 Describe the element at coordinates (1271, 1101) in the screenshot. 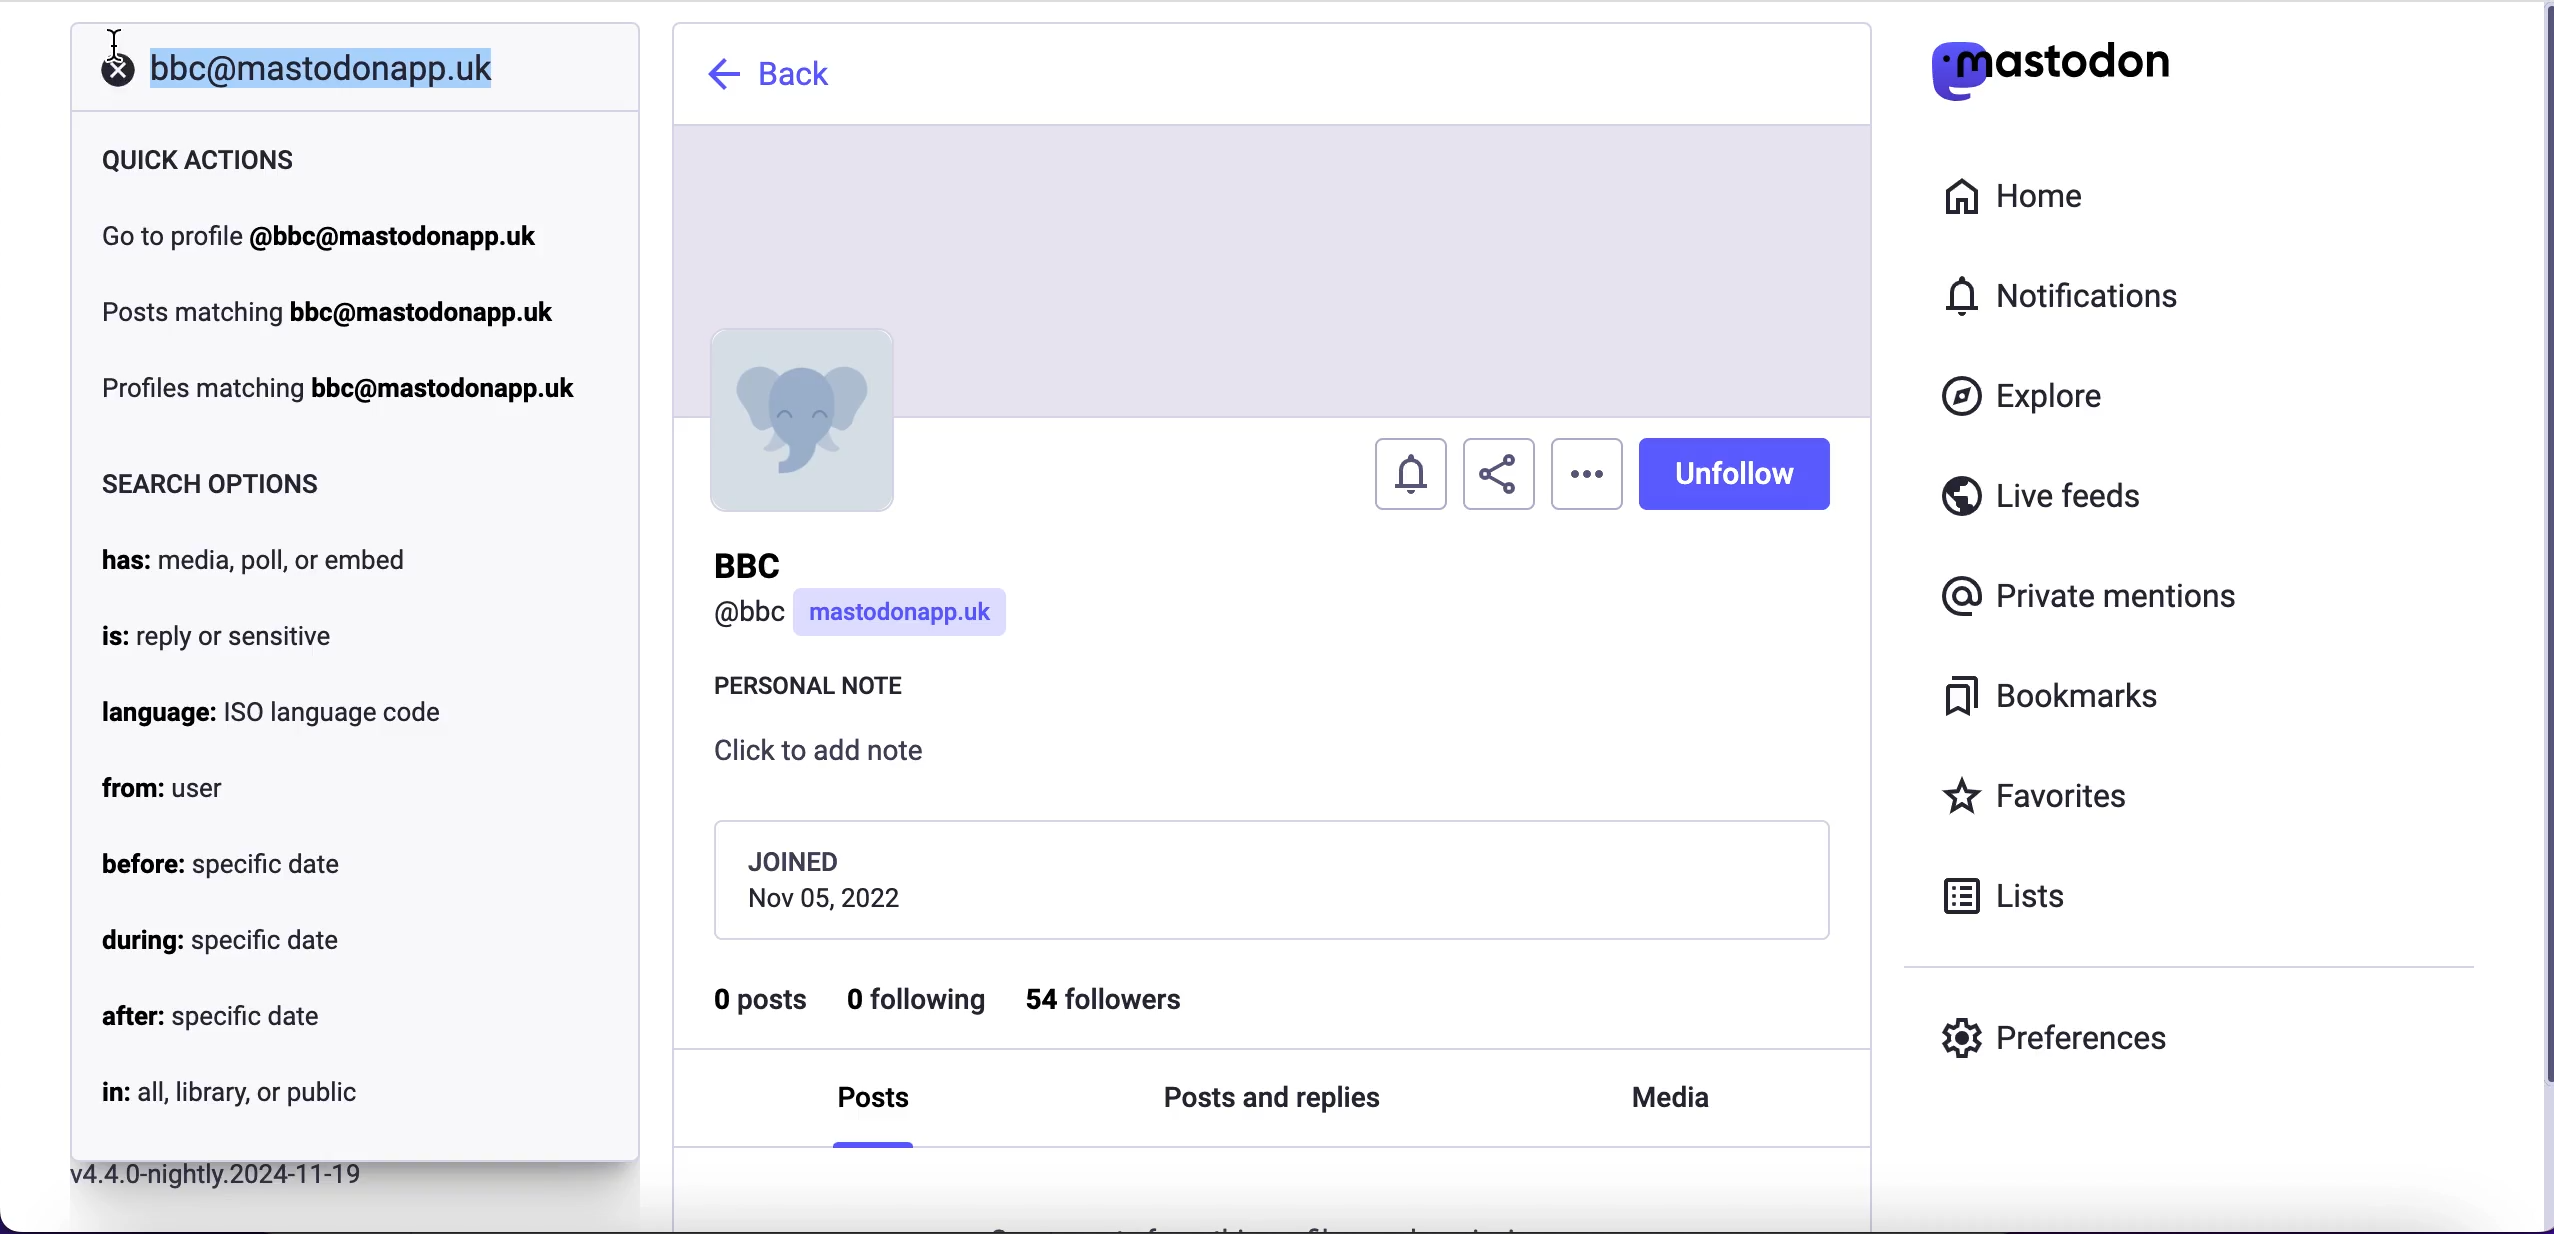

I see `posts and replies` at that location.